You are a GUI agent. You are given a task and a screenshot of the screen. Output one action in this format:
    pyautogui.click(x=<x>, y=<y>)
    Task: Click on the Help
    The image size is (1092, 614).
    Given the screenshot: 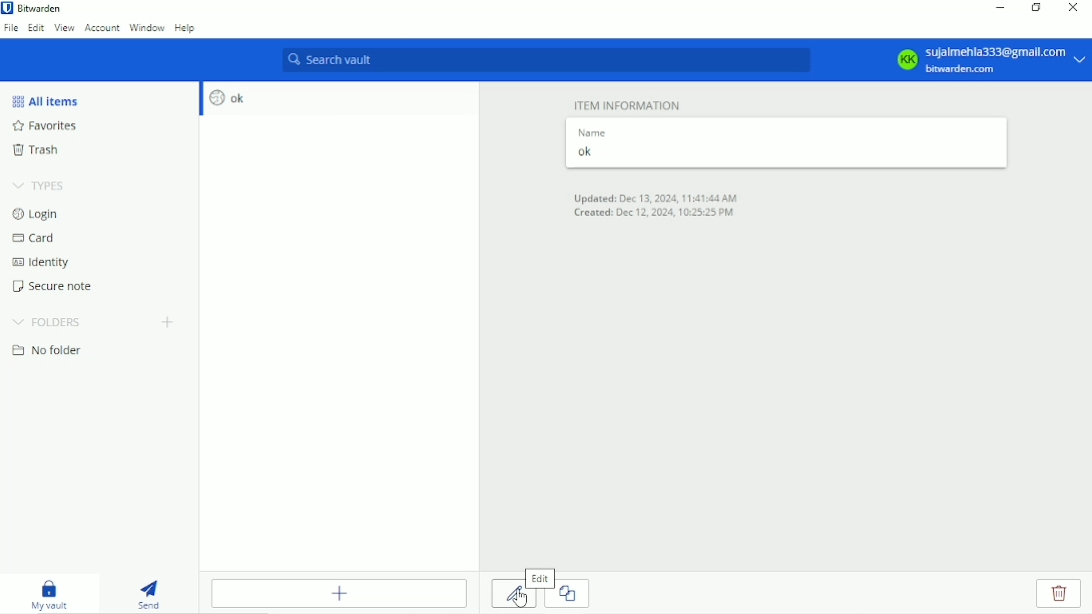 What is the action you would take?
    pyautogui.click(x=189, y=29)
    